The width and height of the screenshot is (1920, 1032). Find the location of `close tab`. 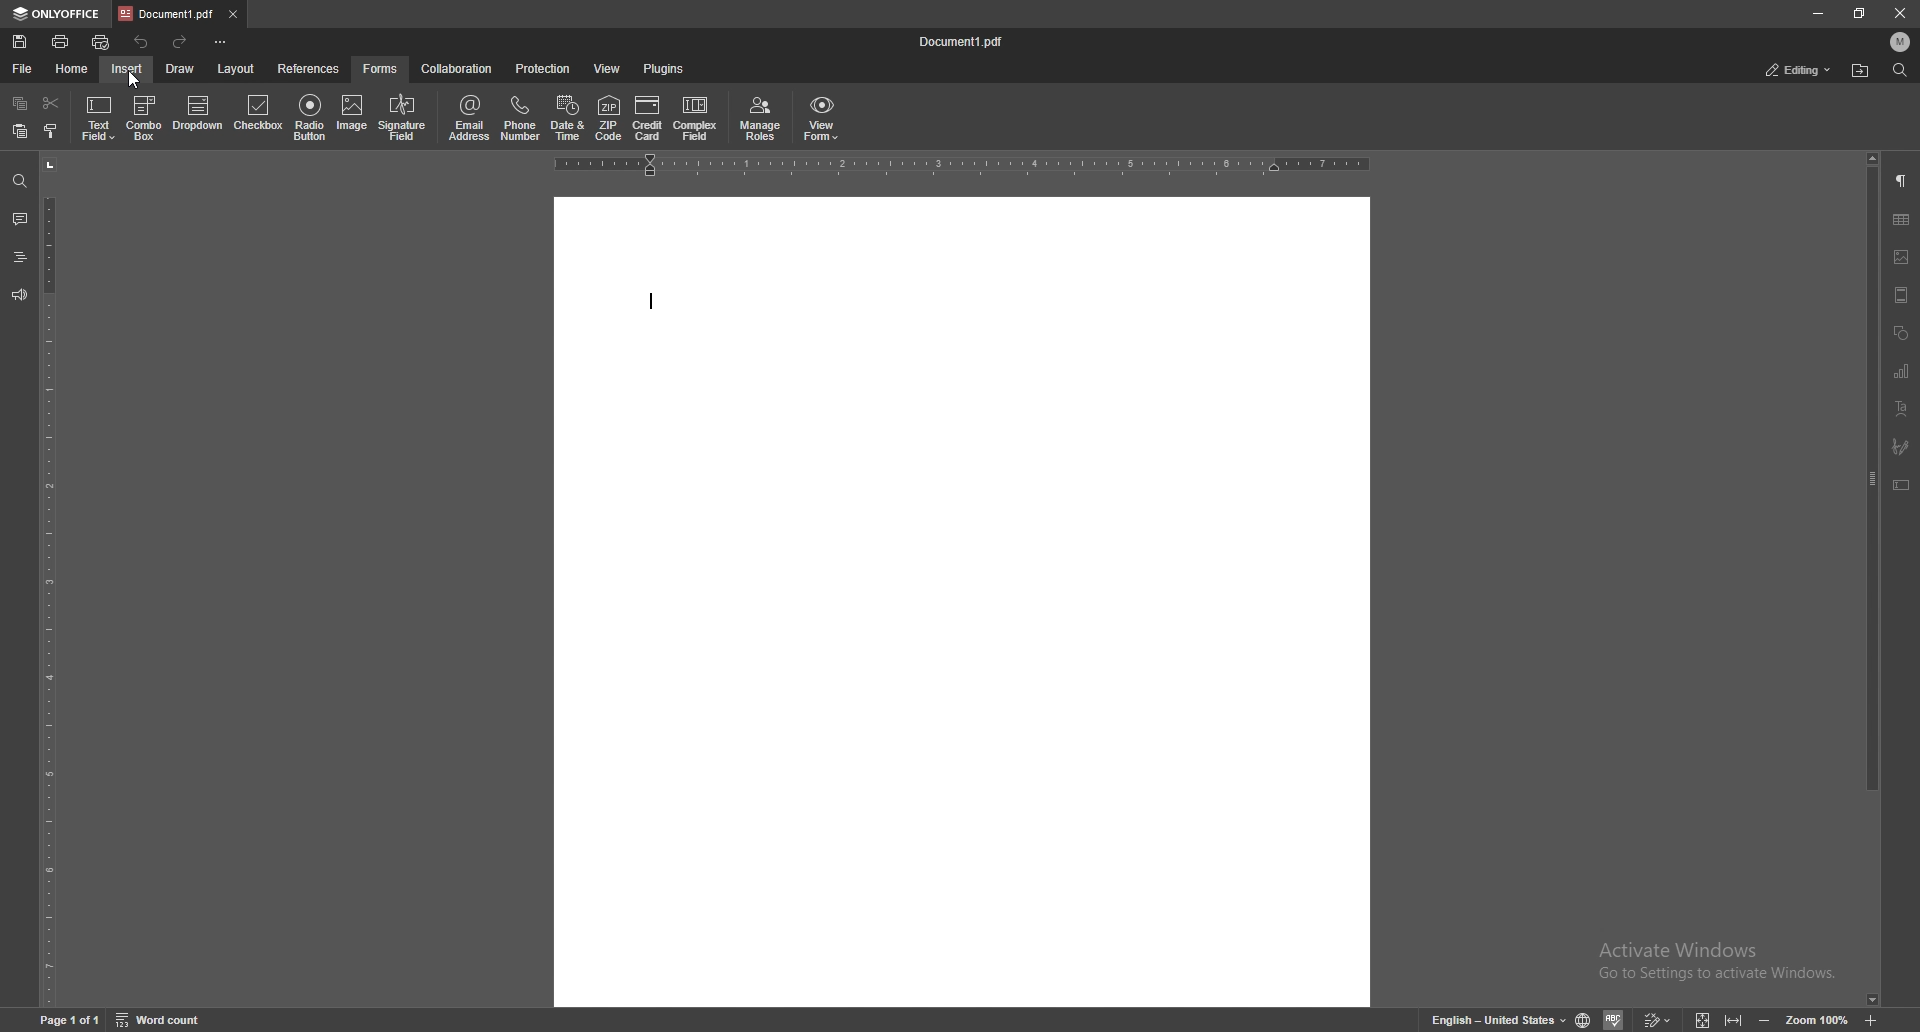

close tab is located at coordinates (232, 13).